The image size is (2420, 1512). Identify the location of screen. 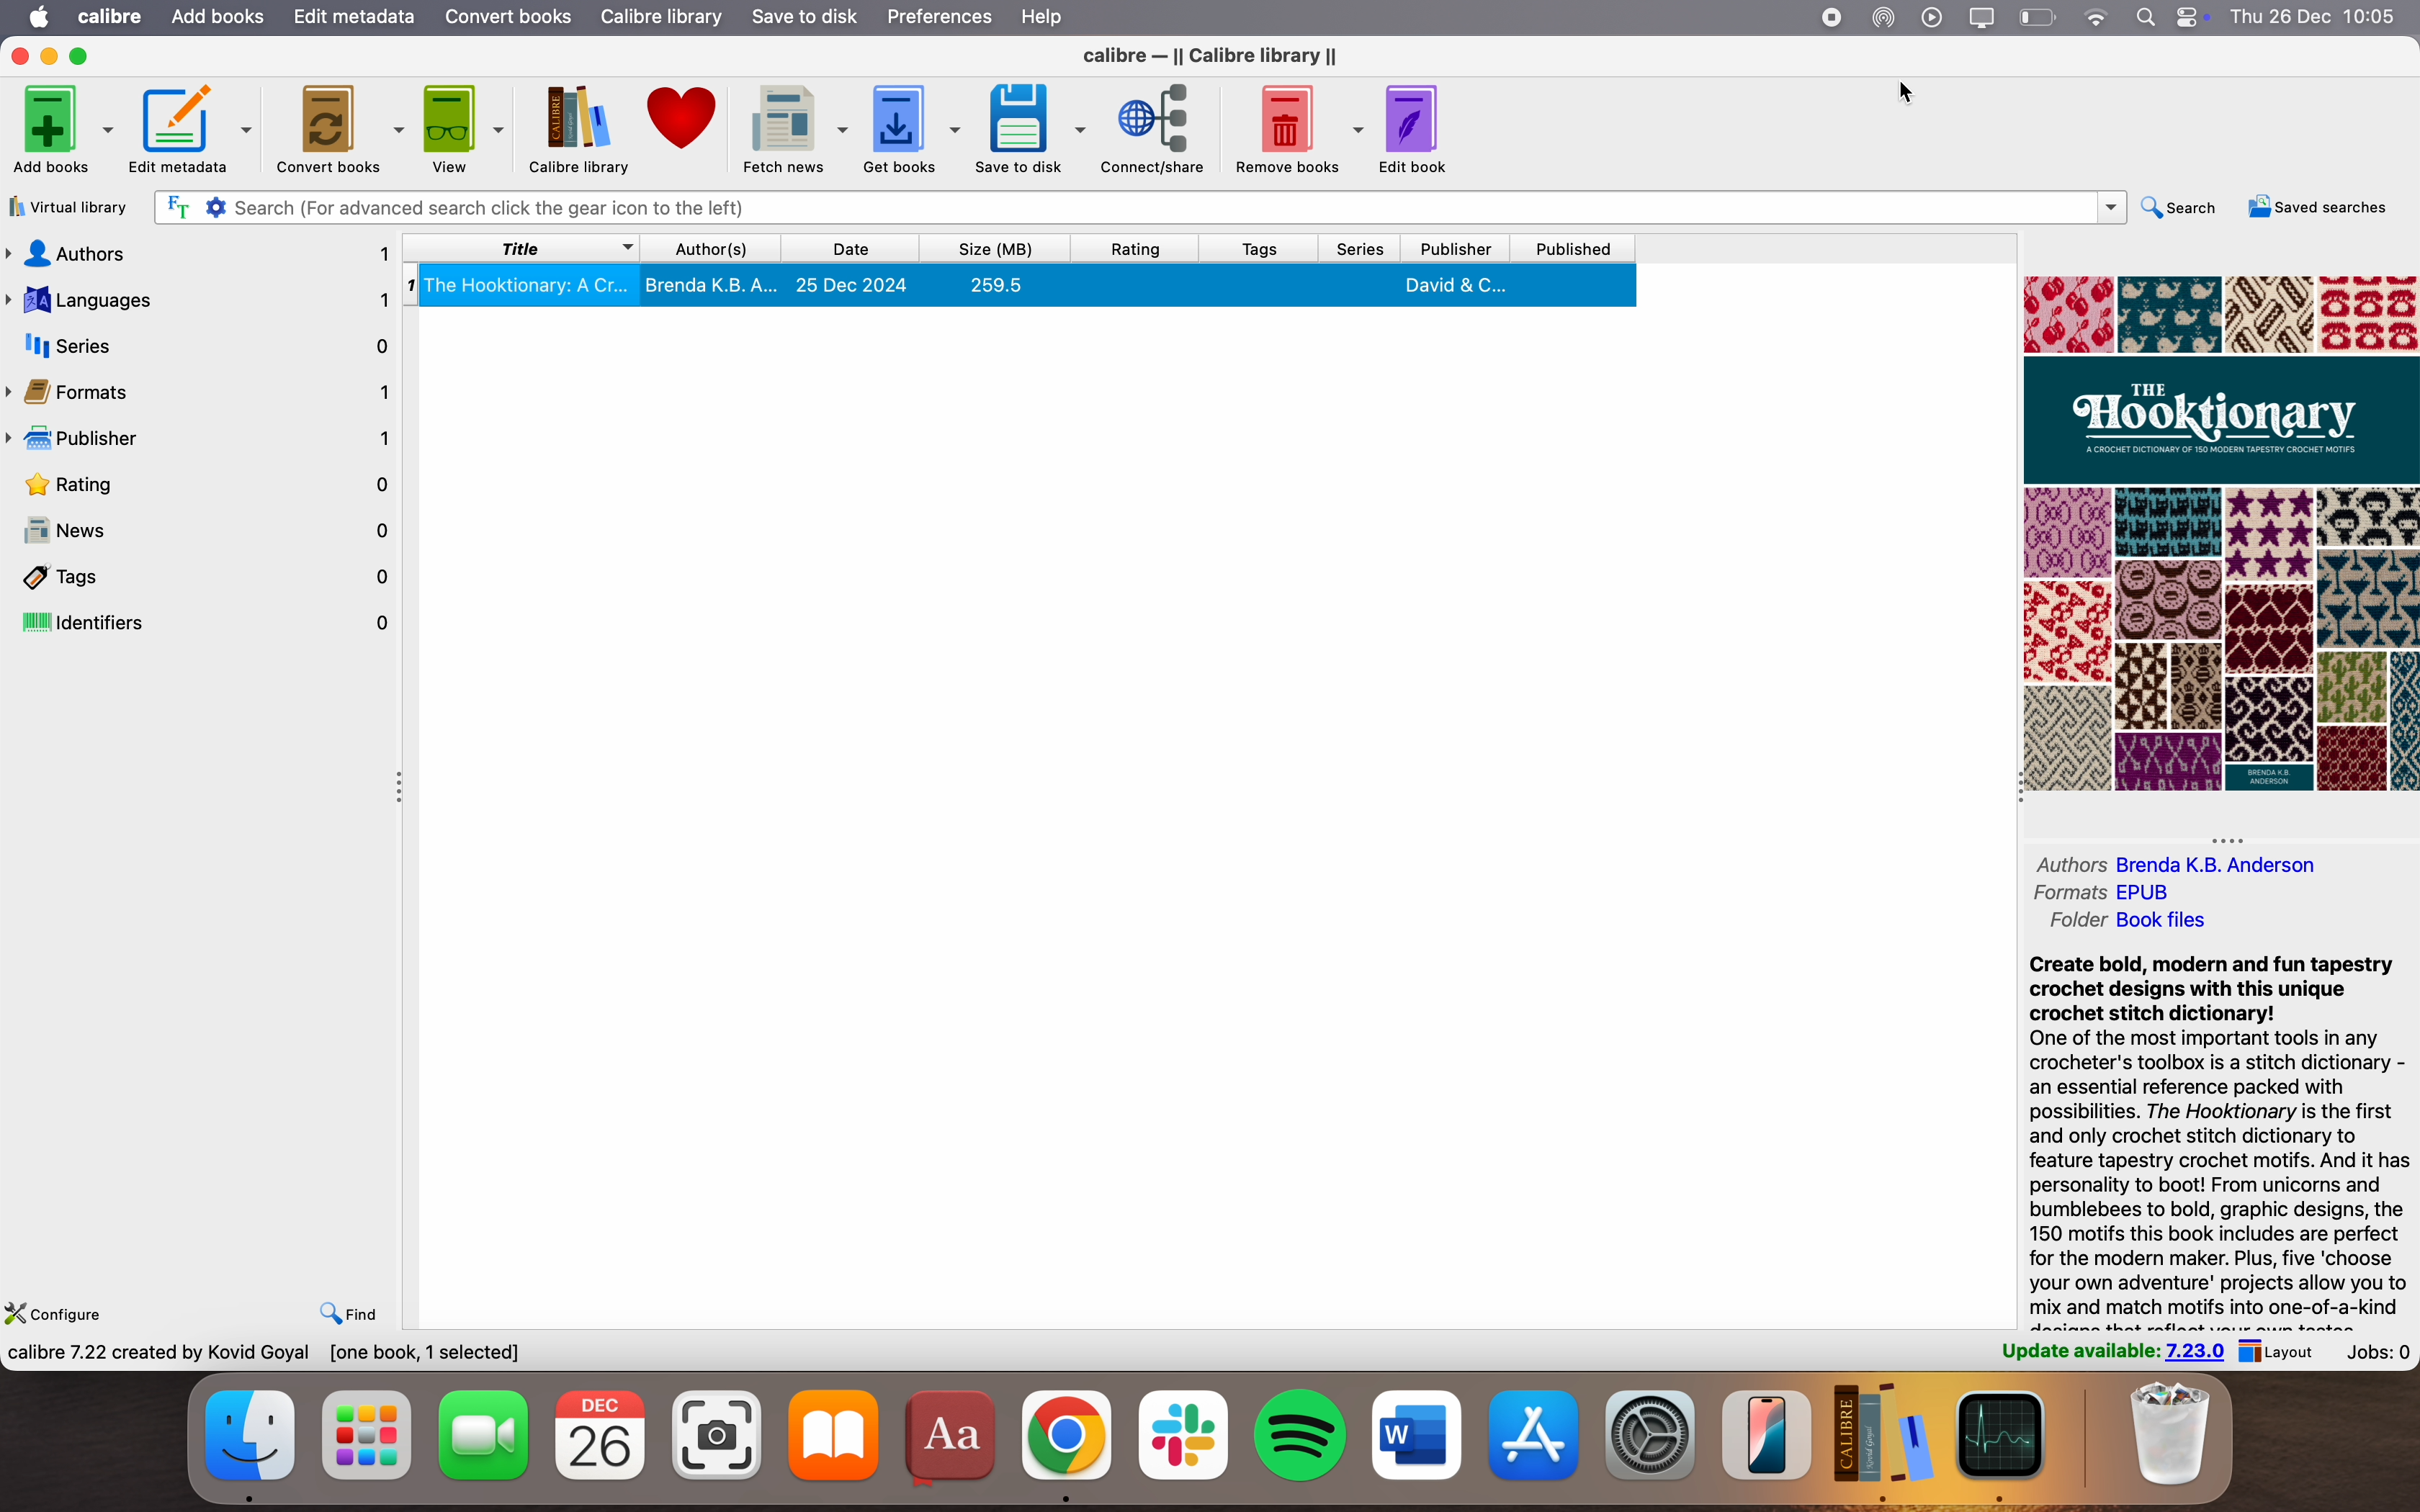
(1983, 18).